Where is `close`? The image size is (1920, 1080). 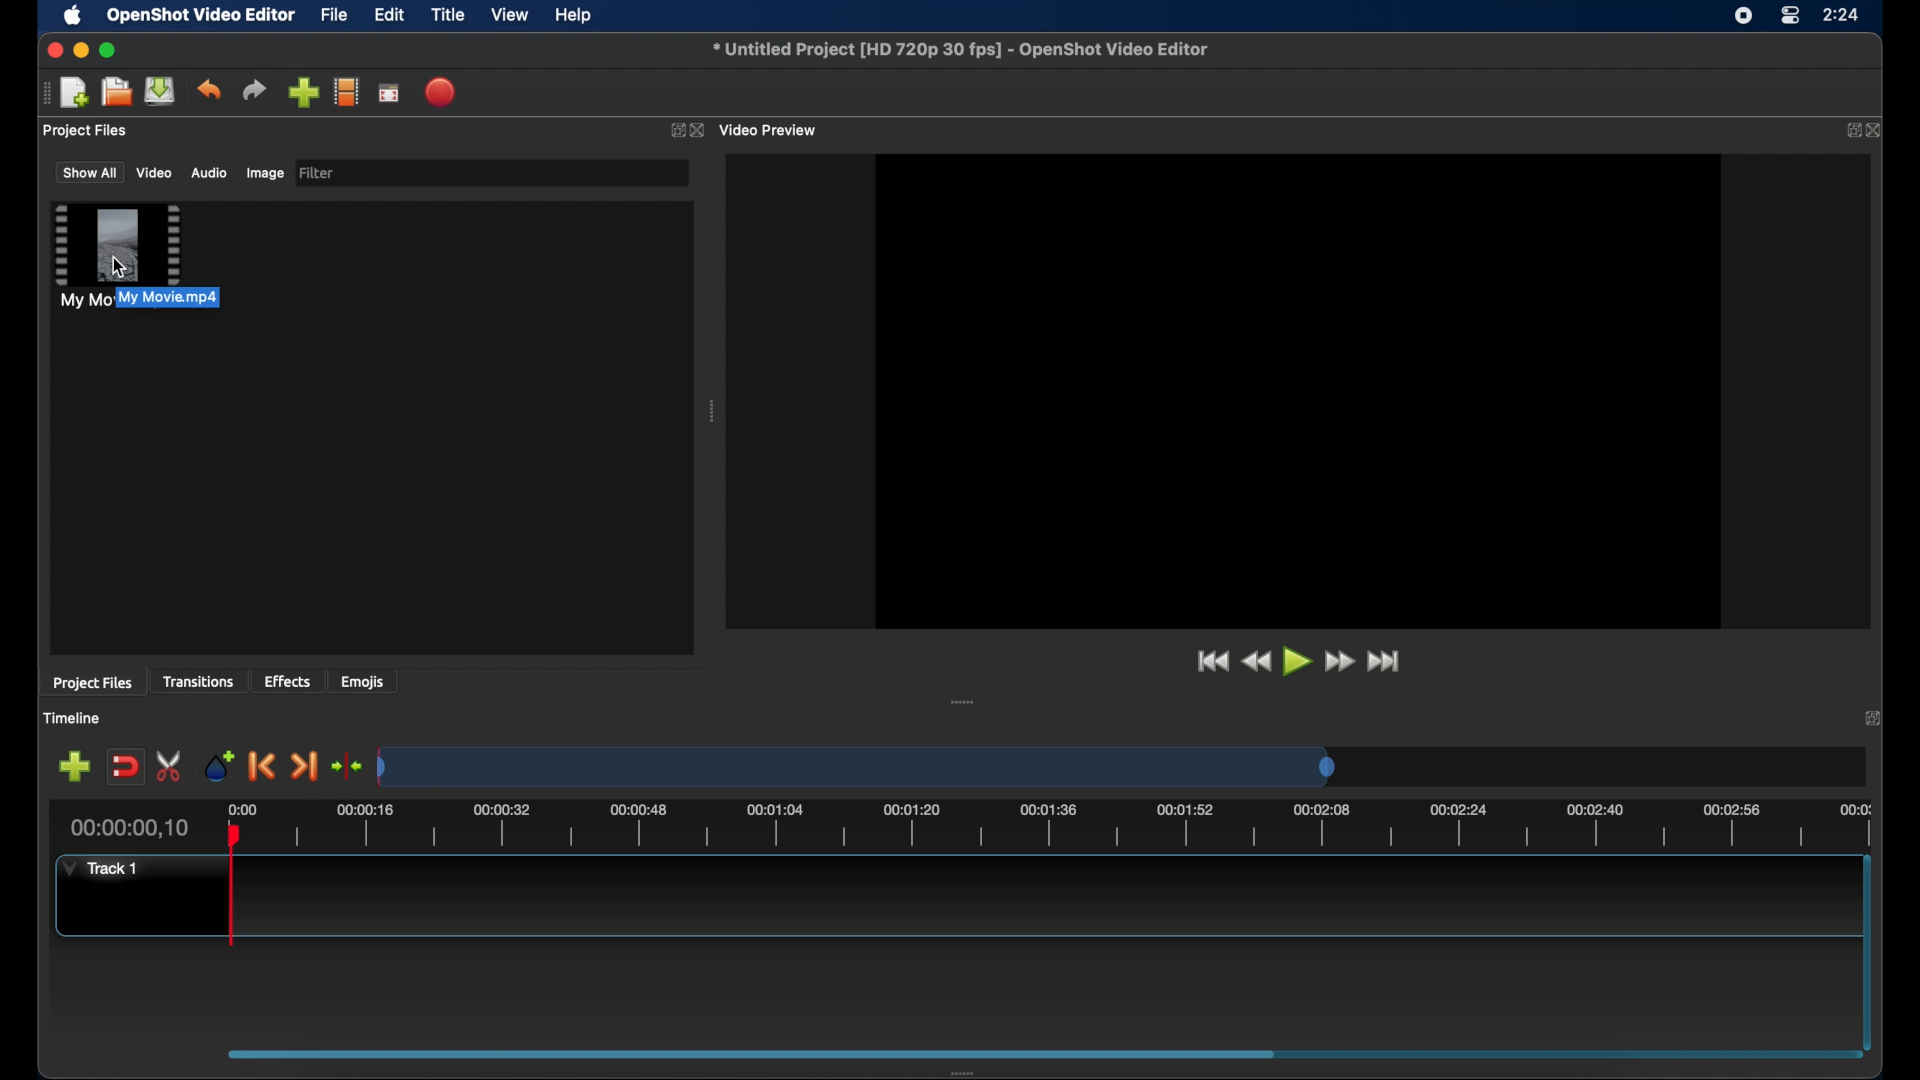 close is located at coordinates (1872, 716).